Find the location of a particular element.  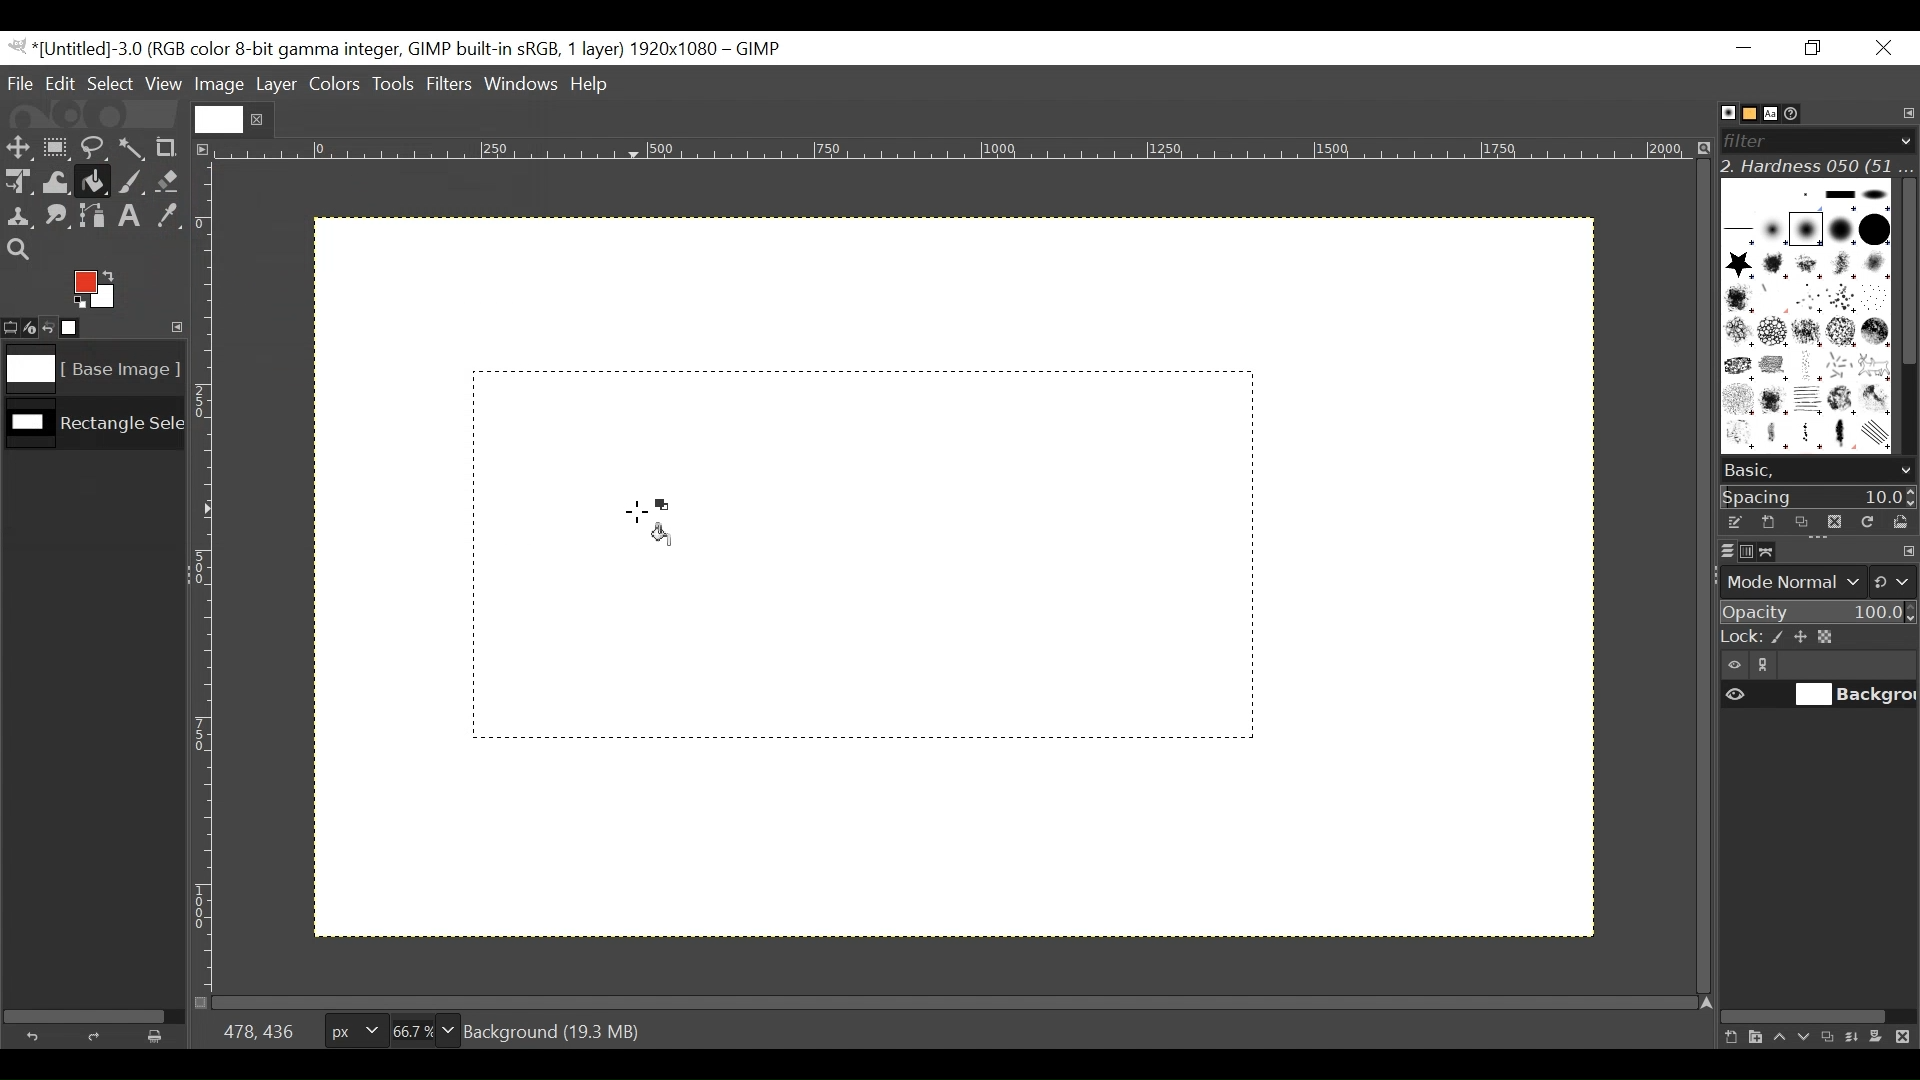

Background is located at coordinates (1125, 749).